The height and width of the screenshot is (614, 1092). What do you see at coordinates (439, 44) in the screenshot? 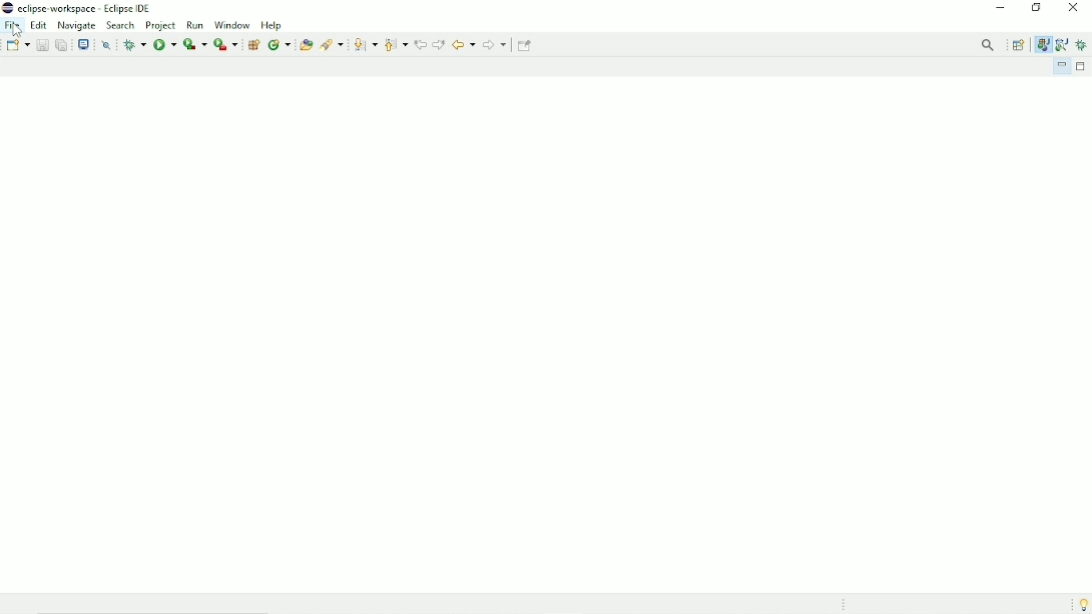
I see `Next edit location` at bounding box center [439, 44].